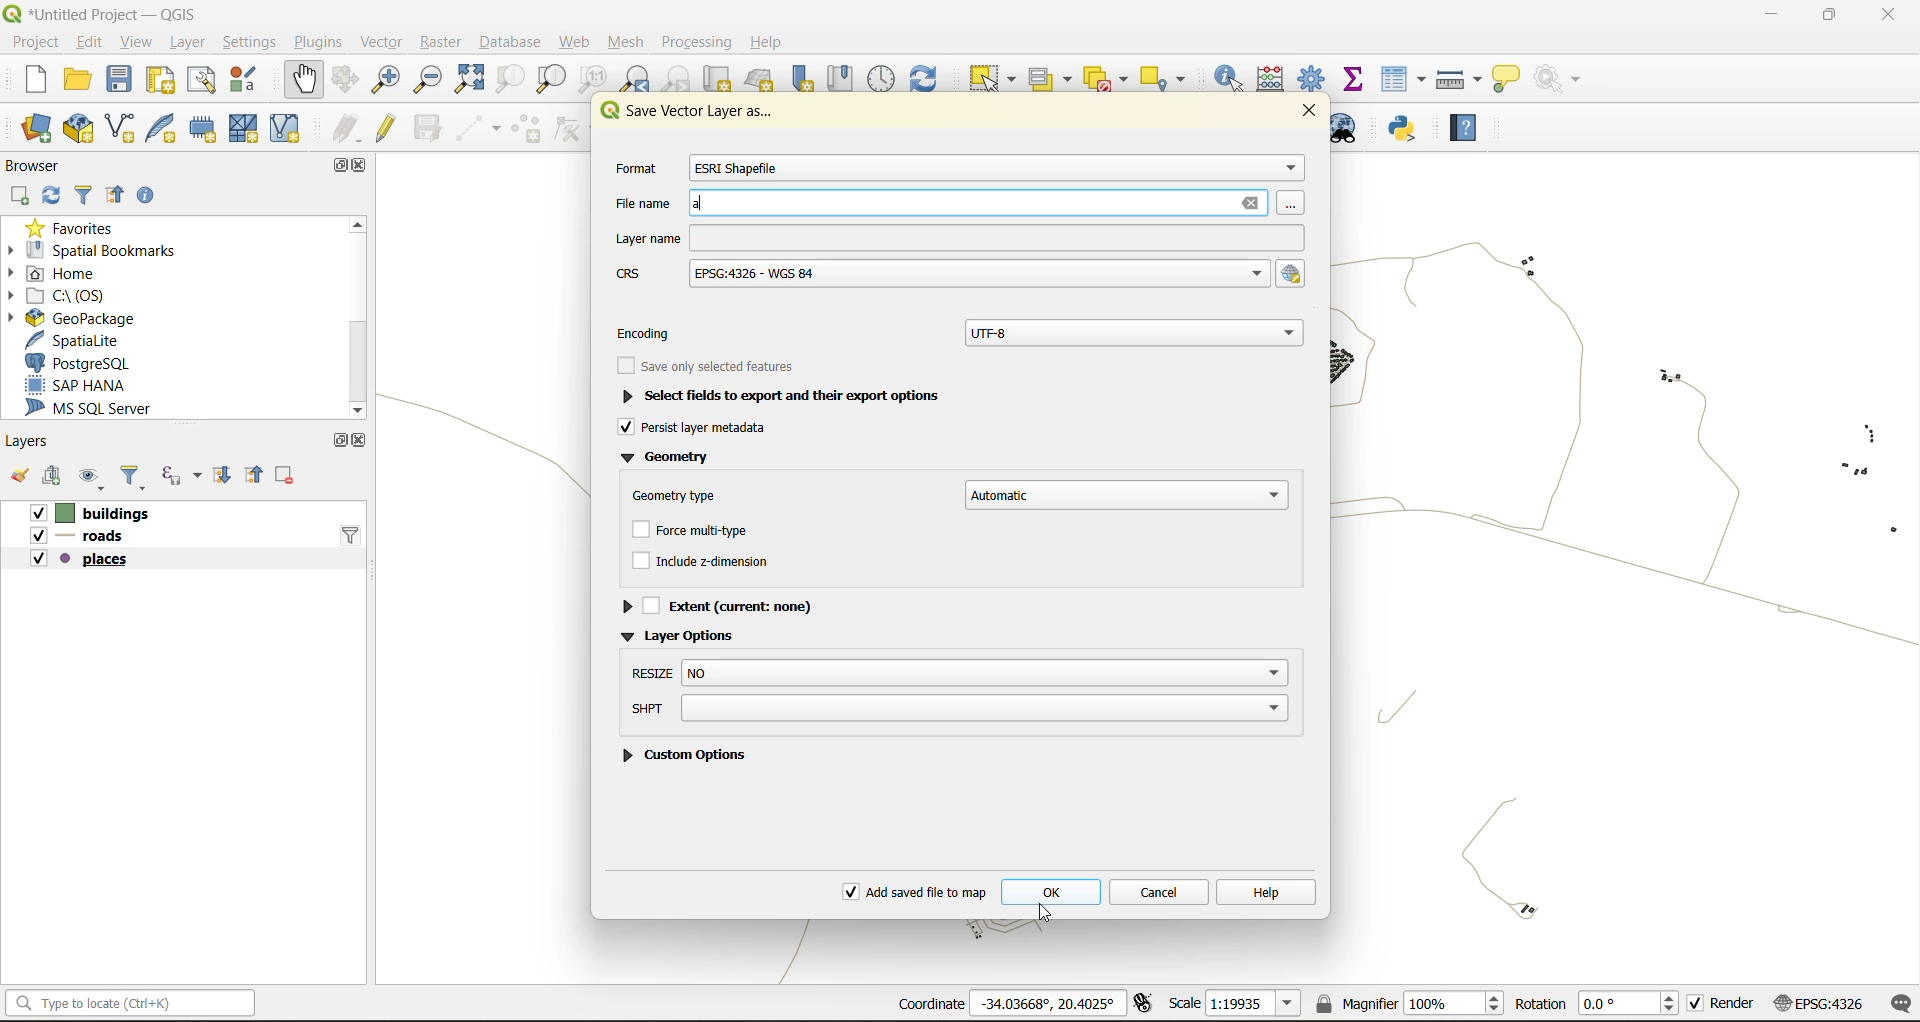 This screenshot has height=1022, width=1920. What do you see at coordinates (55, 194) in the screenshot?
I see `refresh` at bounding box center [55, 194].